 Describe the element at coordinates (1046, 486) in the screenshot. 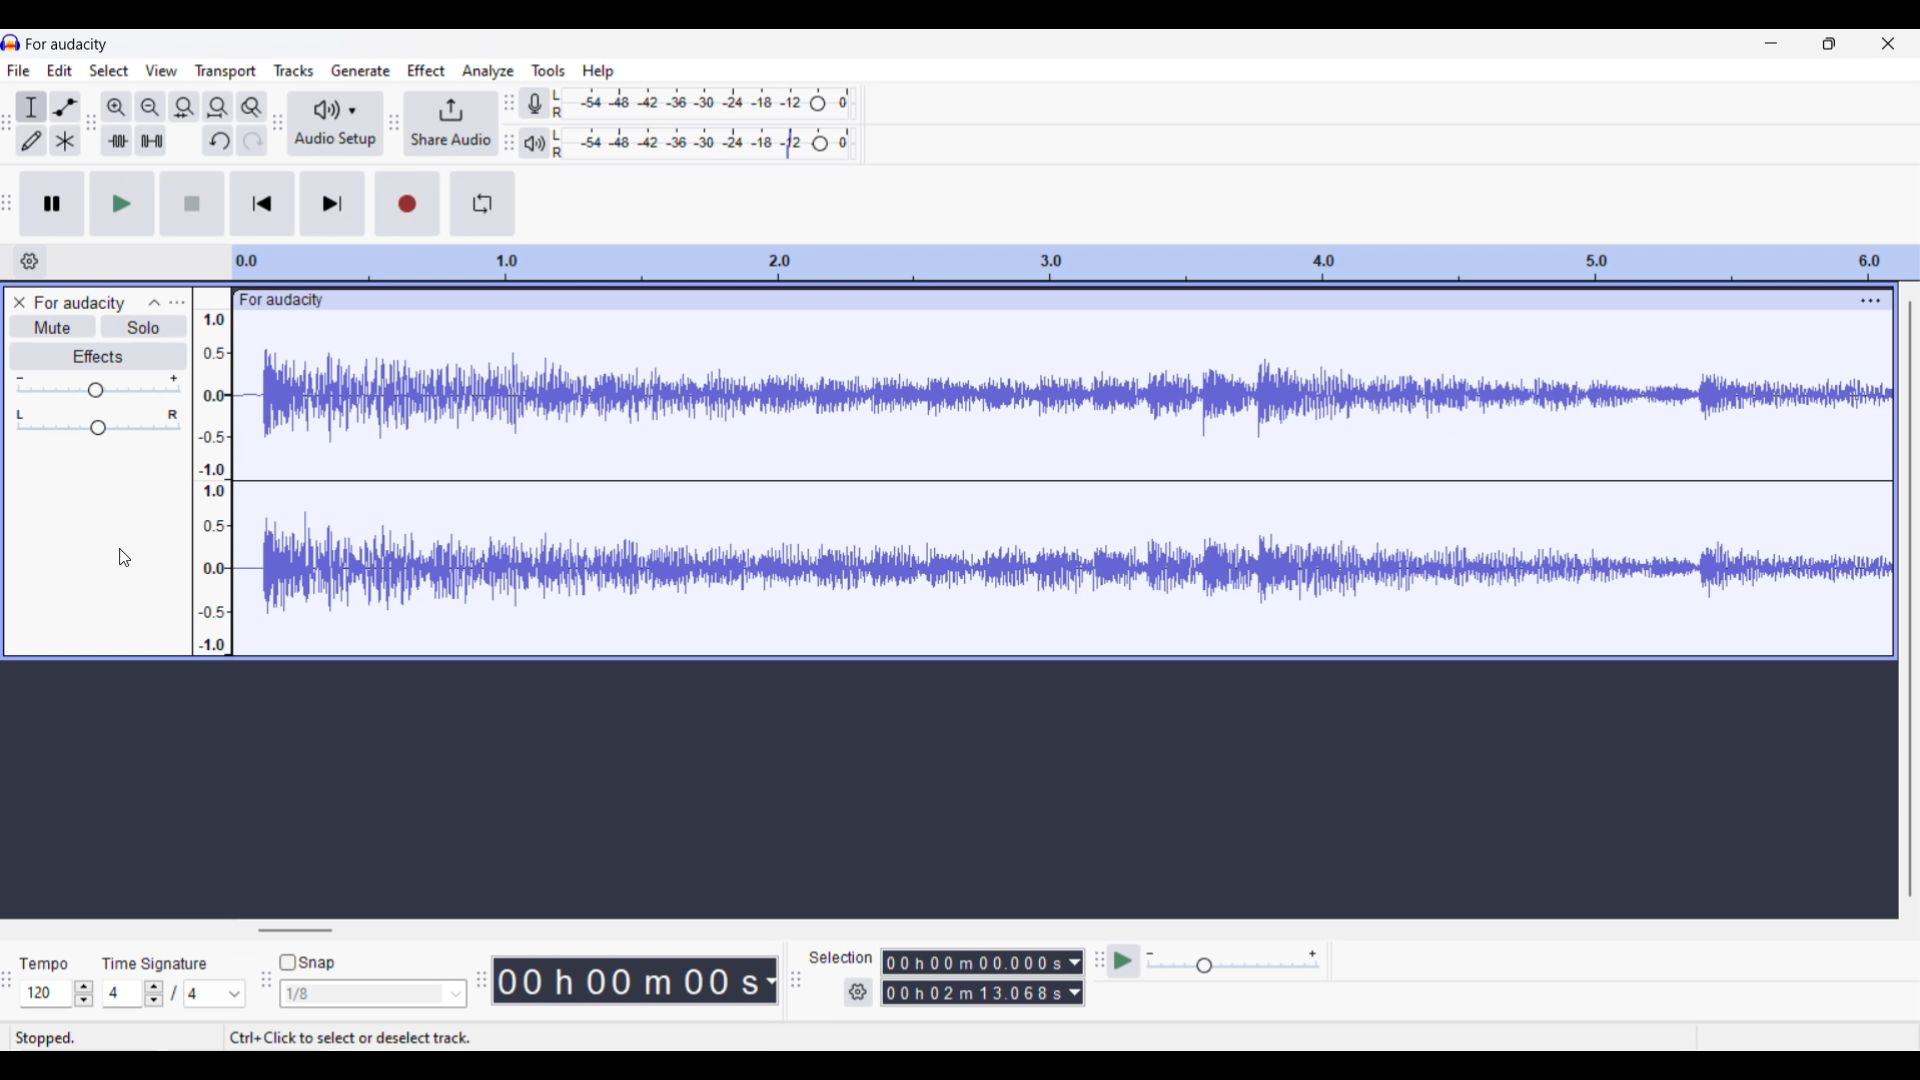

I see `Current track` at that location.